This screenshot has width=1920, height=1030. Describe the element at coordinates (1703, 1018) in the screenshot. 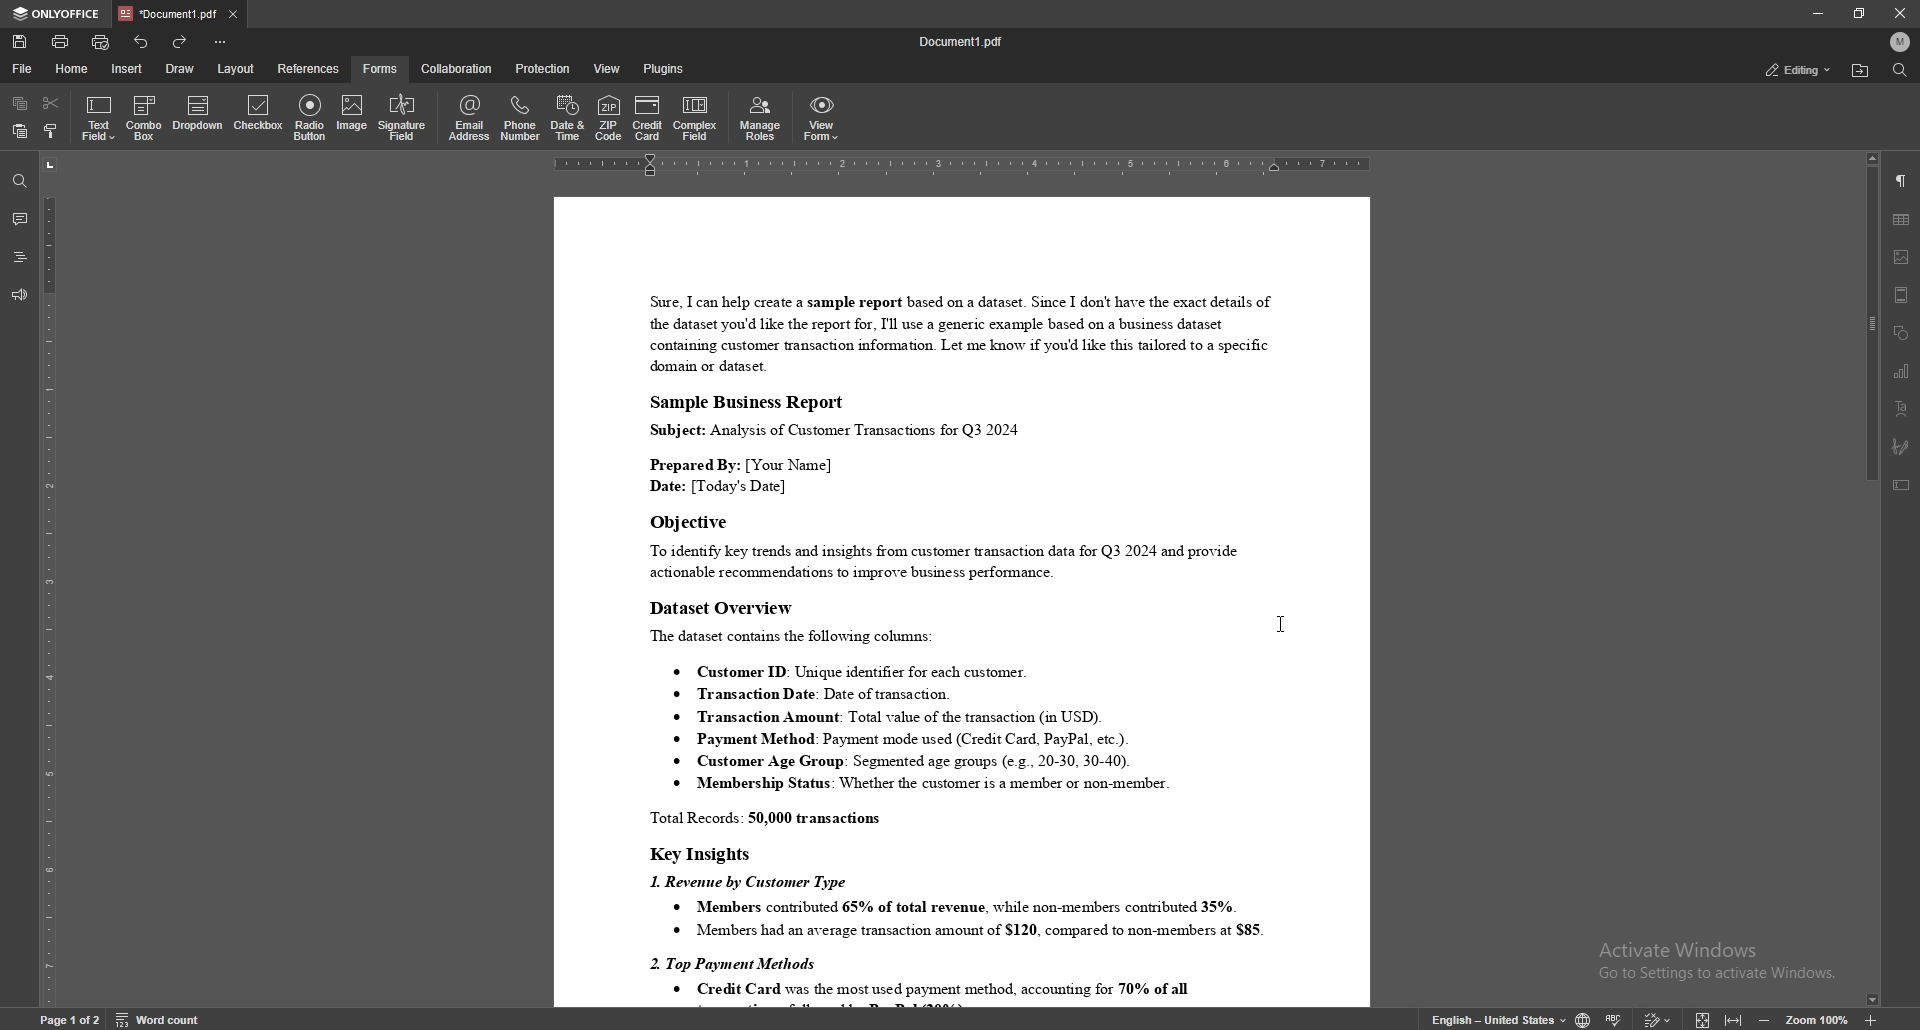

I see `fit to screen` at that location.